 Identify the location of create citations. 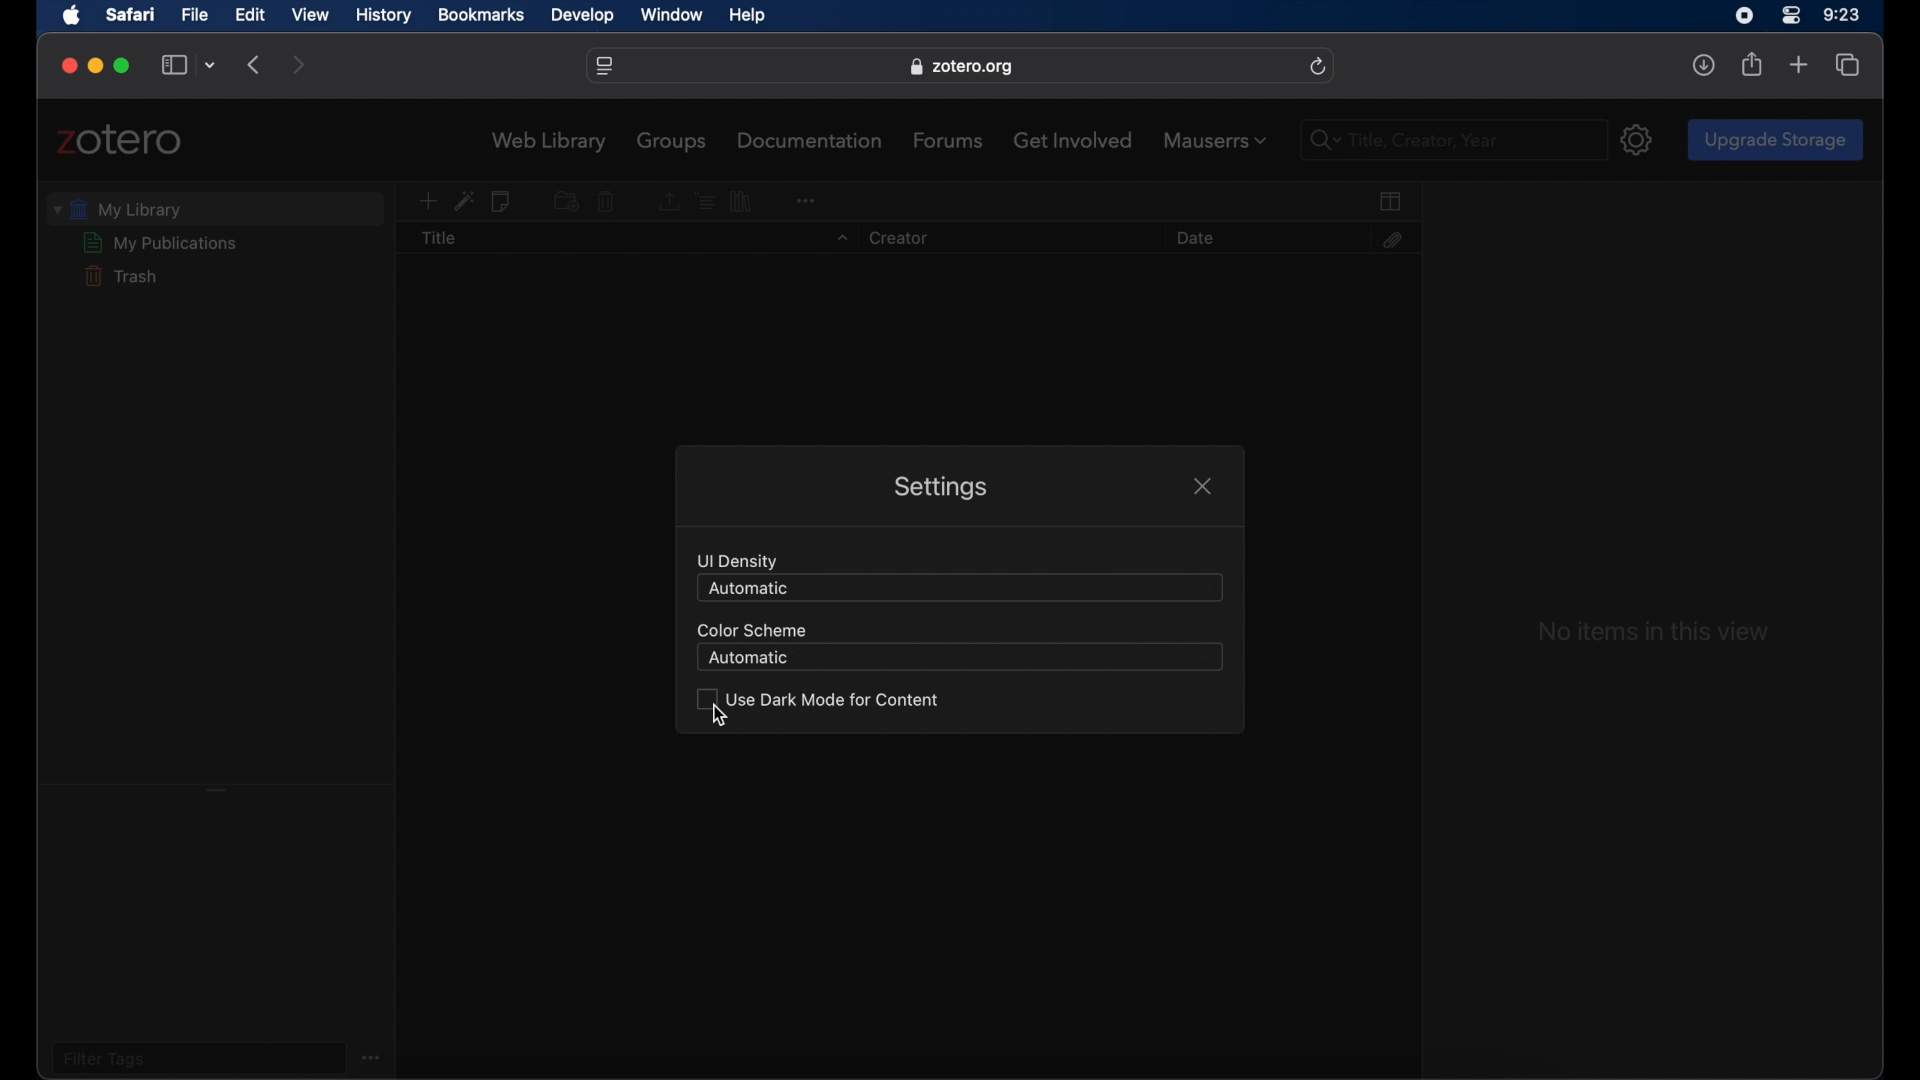
(704, 200).